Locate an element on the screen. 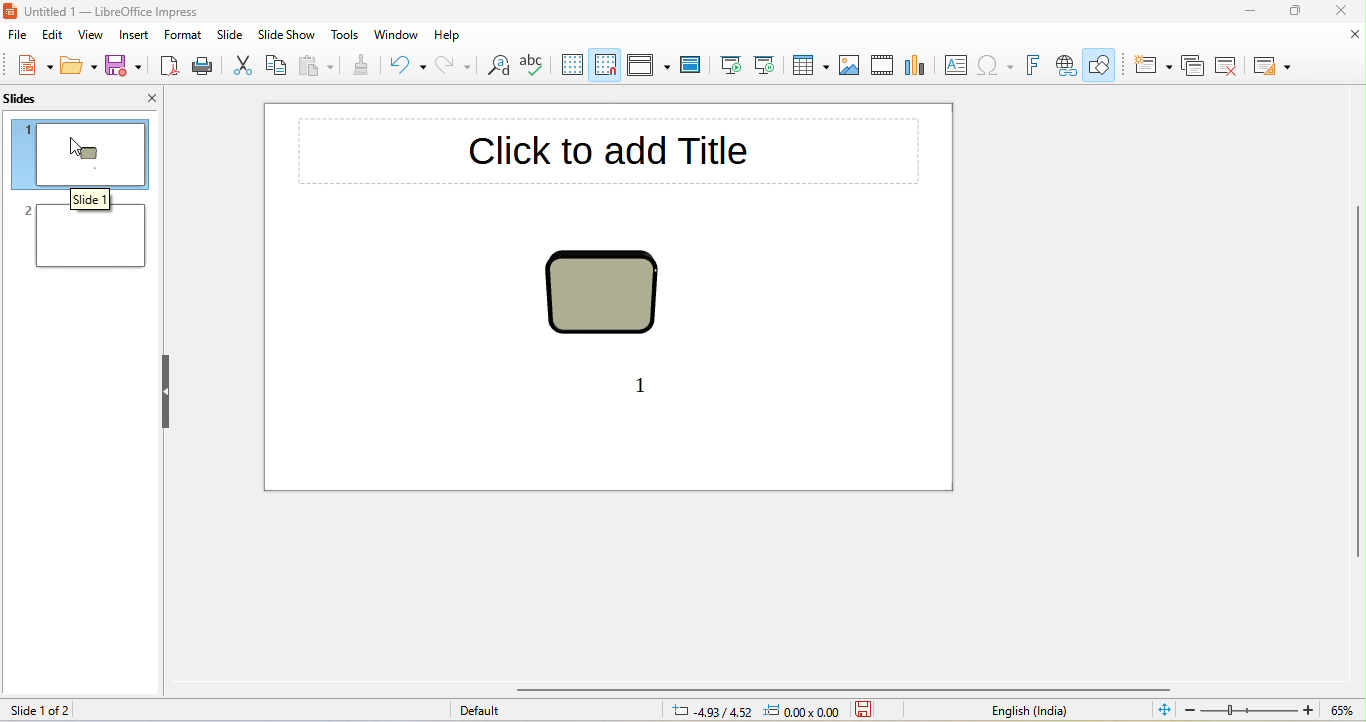  hyperlink is located at coordinates (1065, 65).